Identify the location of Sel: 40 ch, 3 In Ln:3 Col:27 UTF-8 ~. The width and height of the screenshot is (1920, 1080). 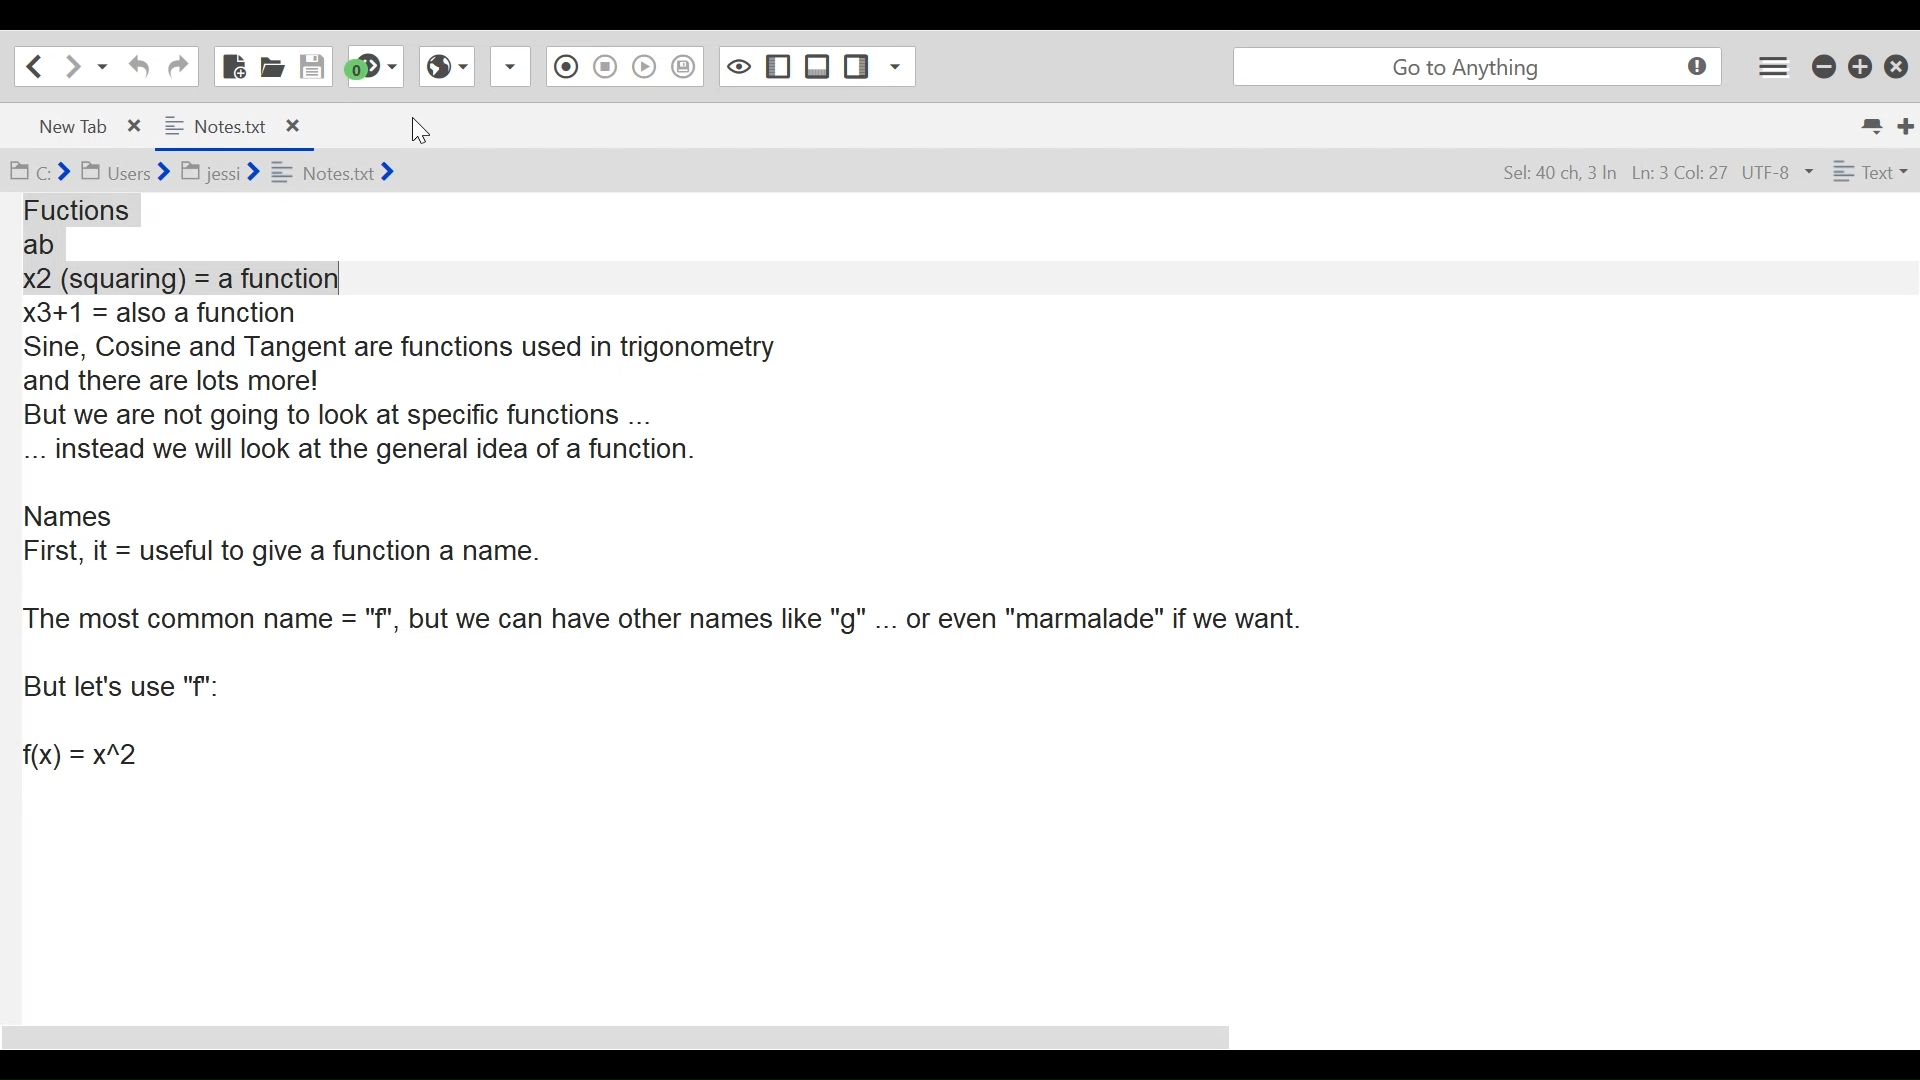
(1654, 170).